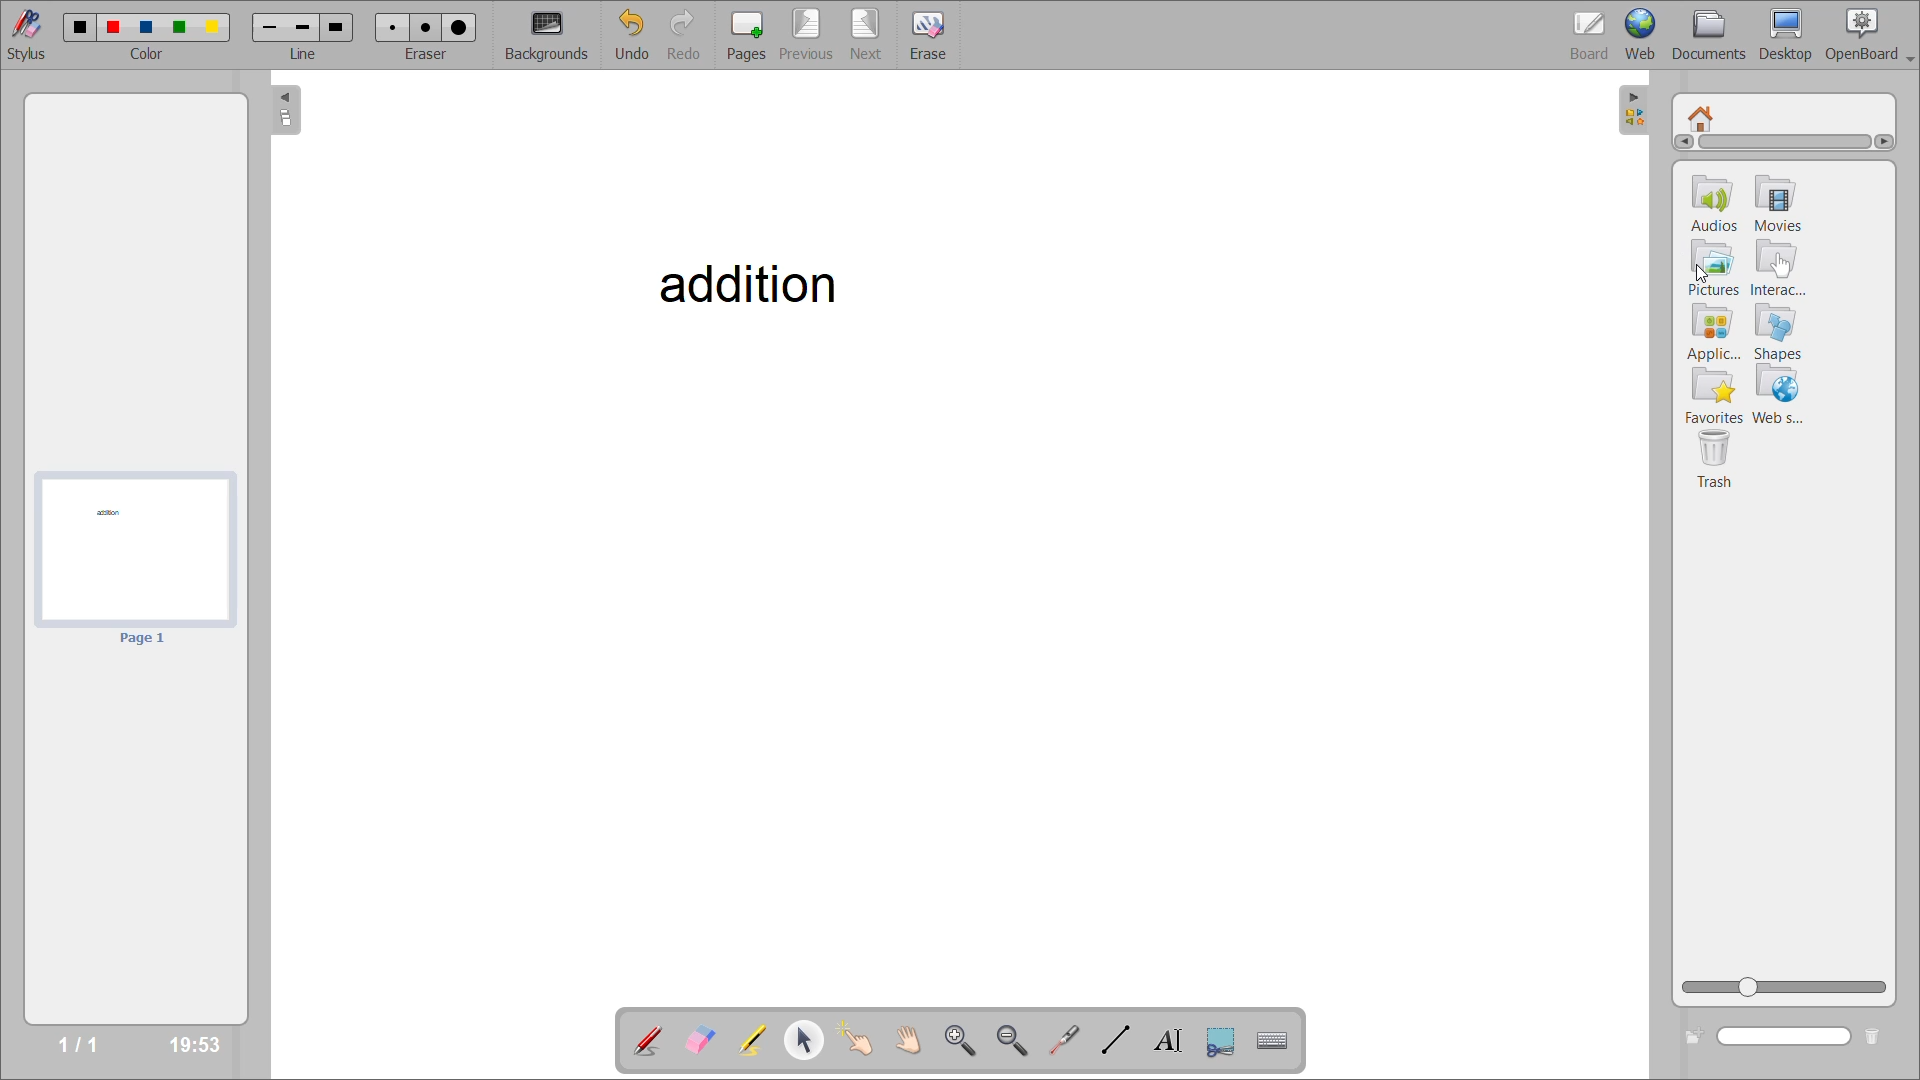  I want to click on line 2, so click(303, 30).